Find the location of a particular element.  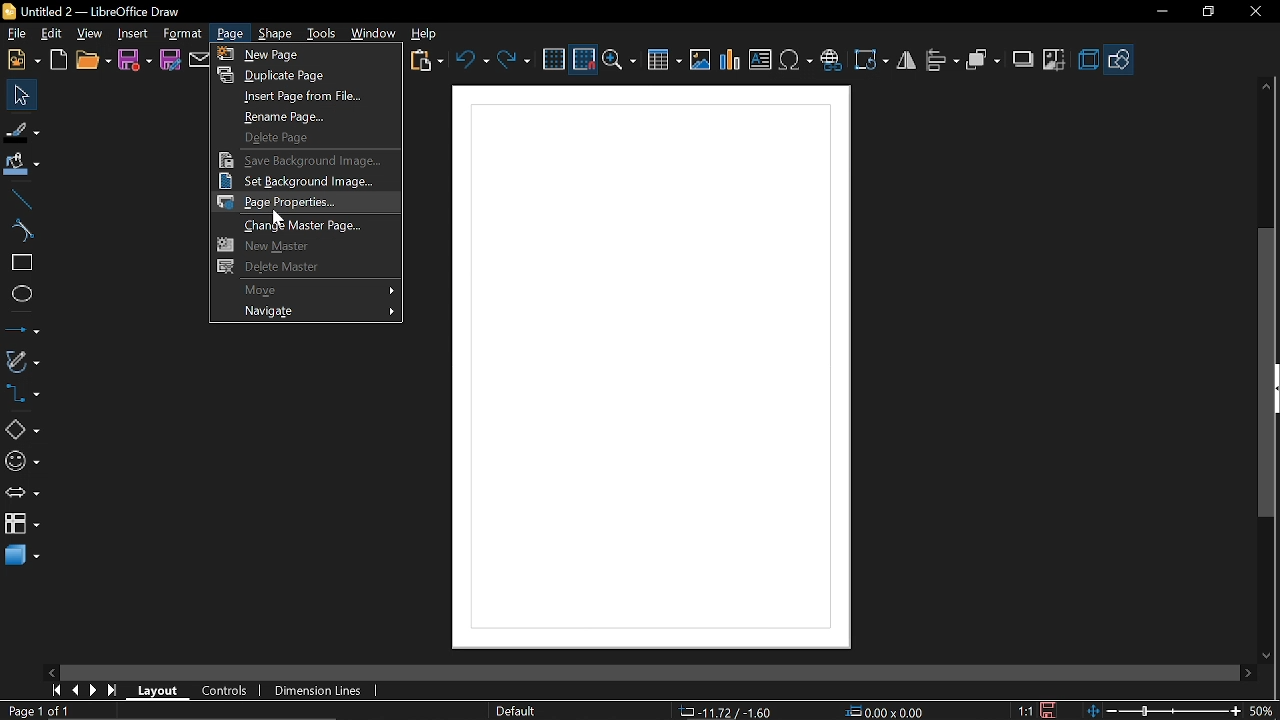

Ellipse is located at coordinates (20, 297).